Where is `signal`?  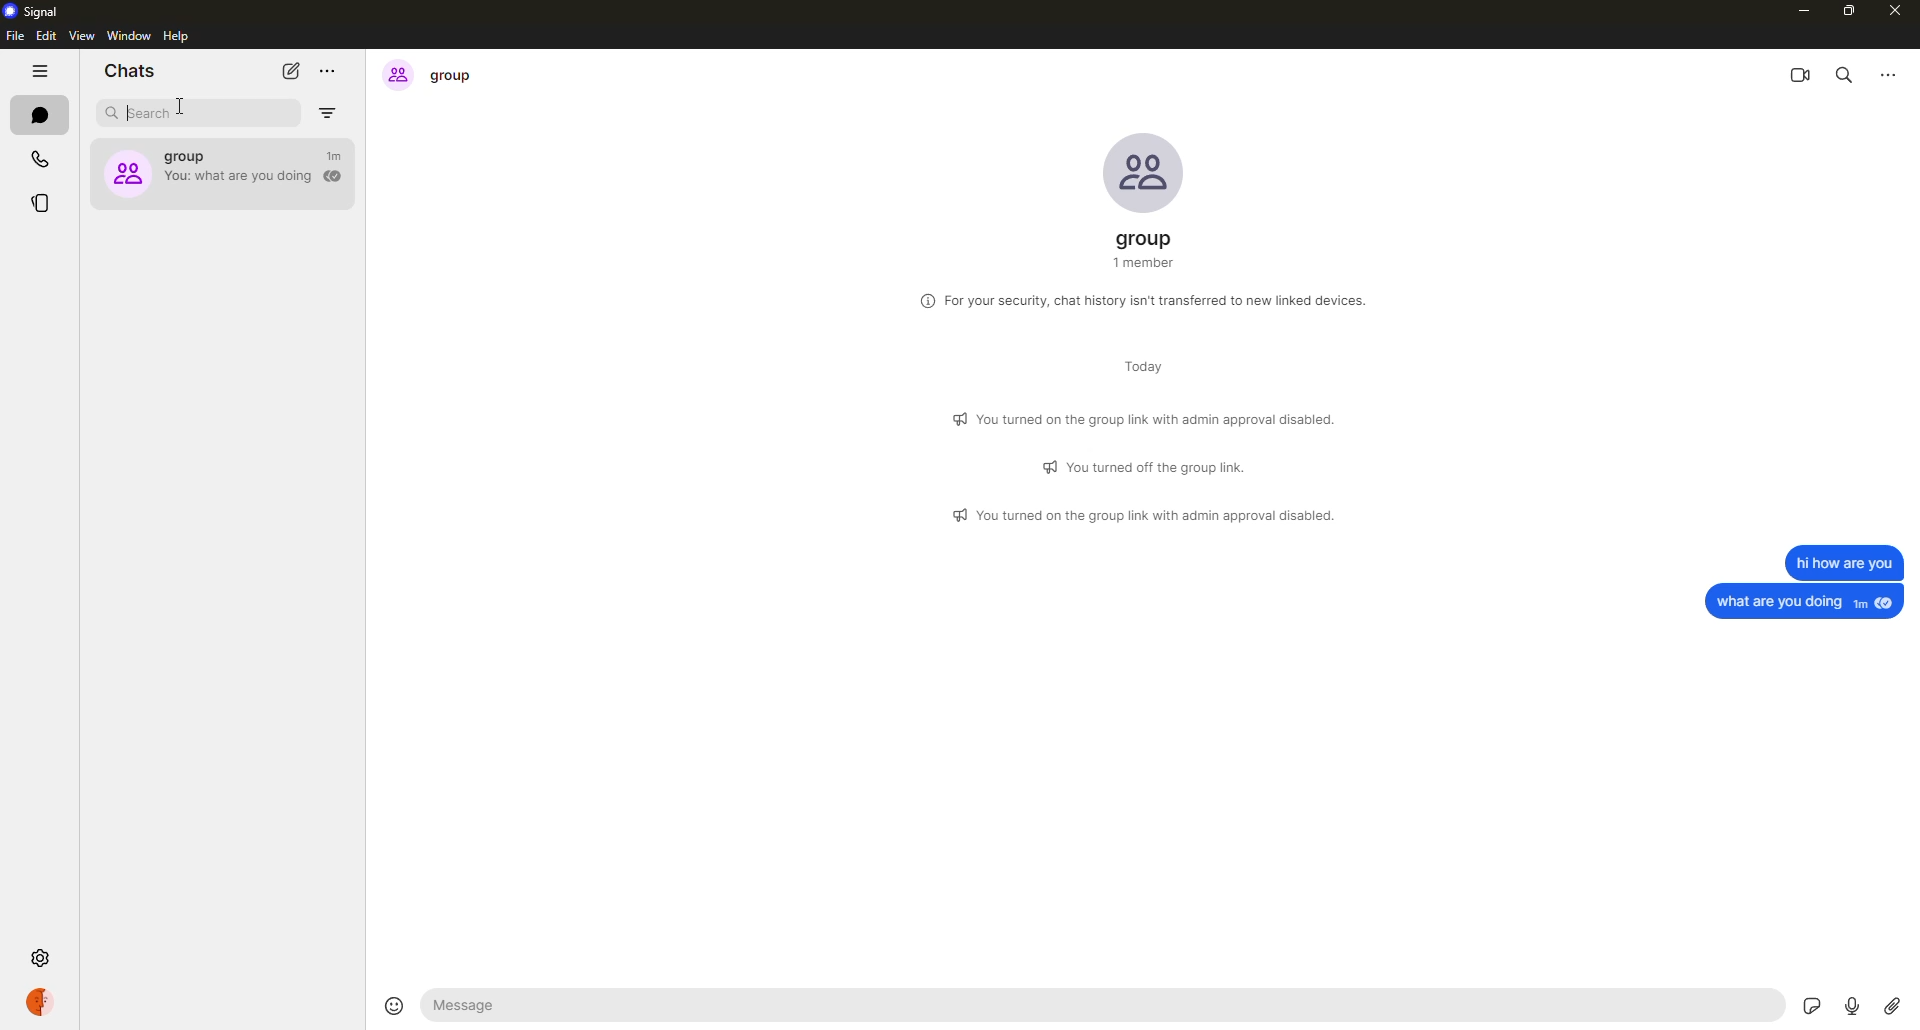
signal is located at coordinates (36, 12).